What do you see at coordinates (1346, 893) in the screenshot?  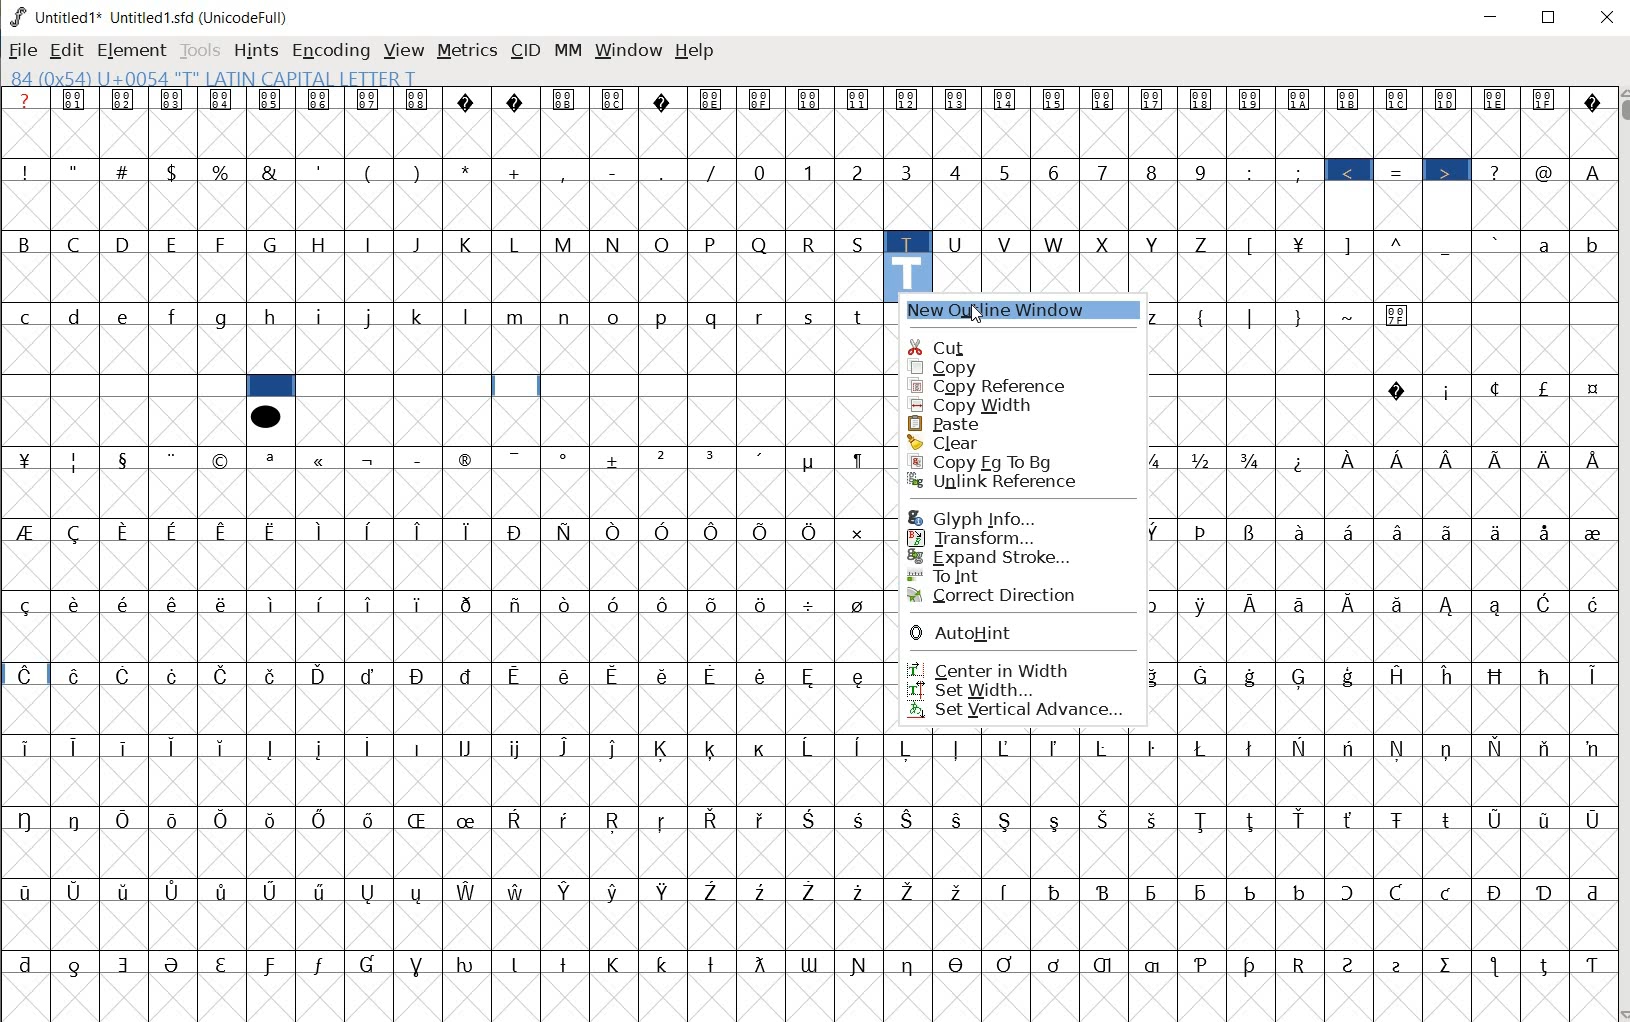 I see `Symbol` at bounding box center [1346, 893].